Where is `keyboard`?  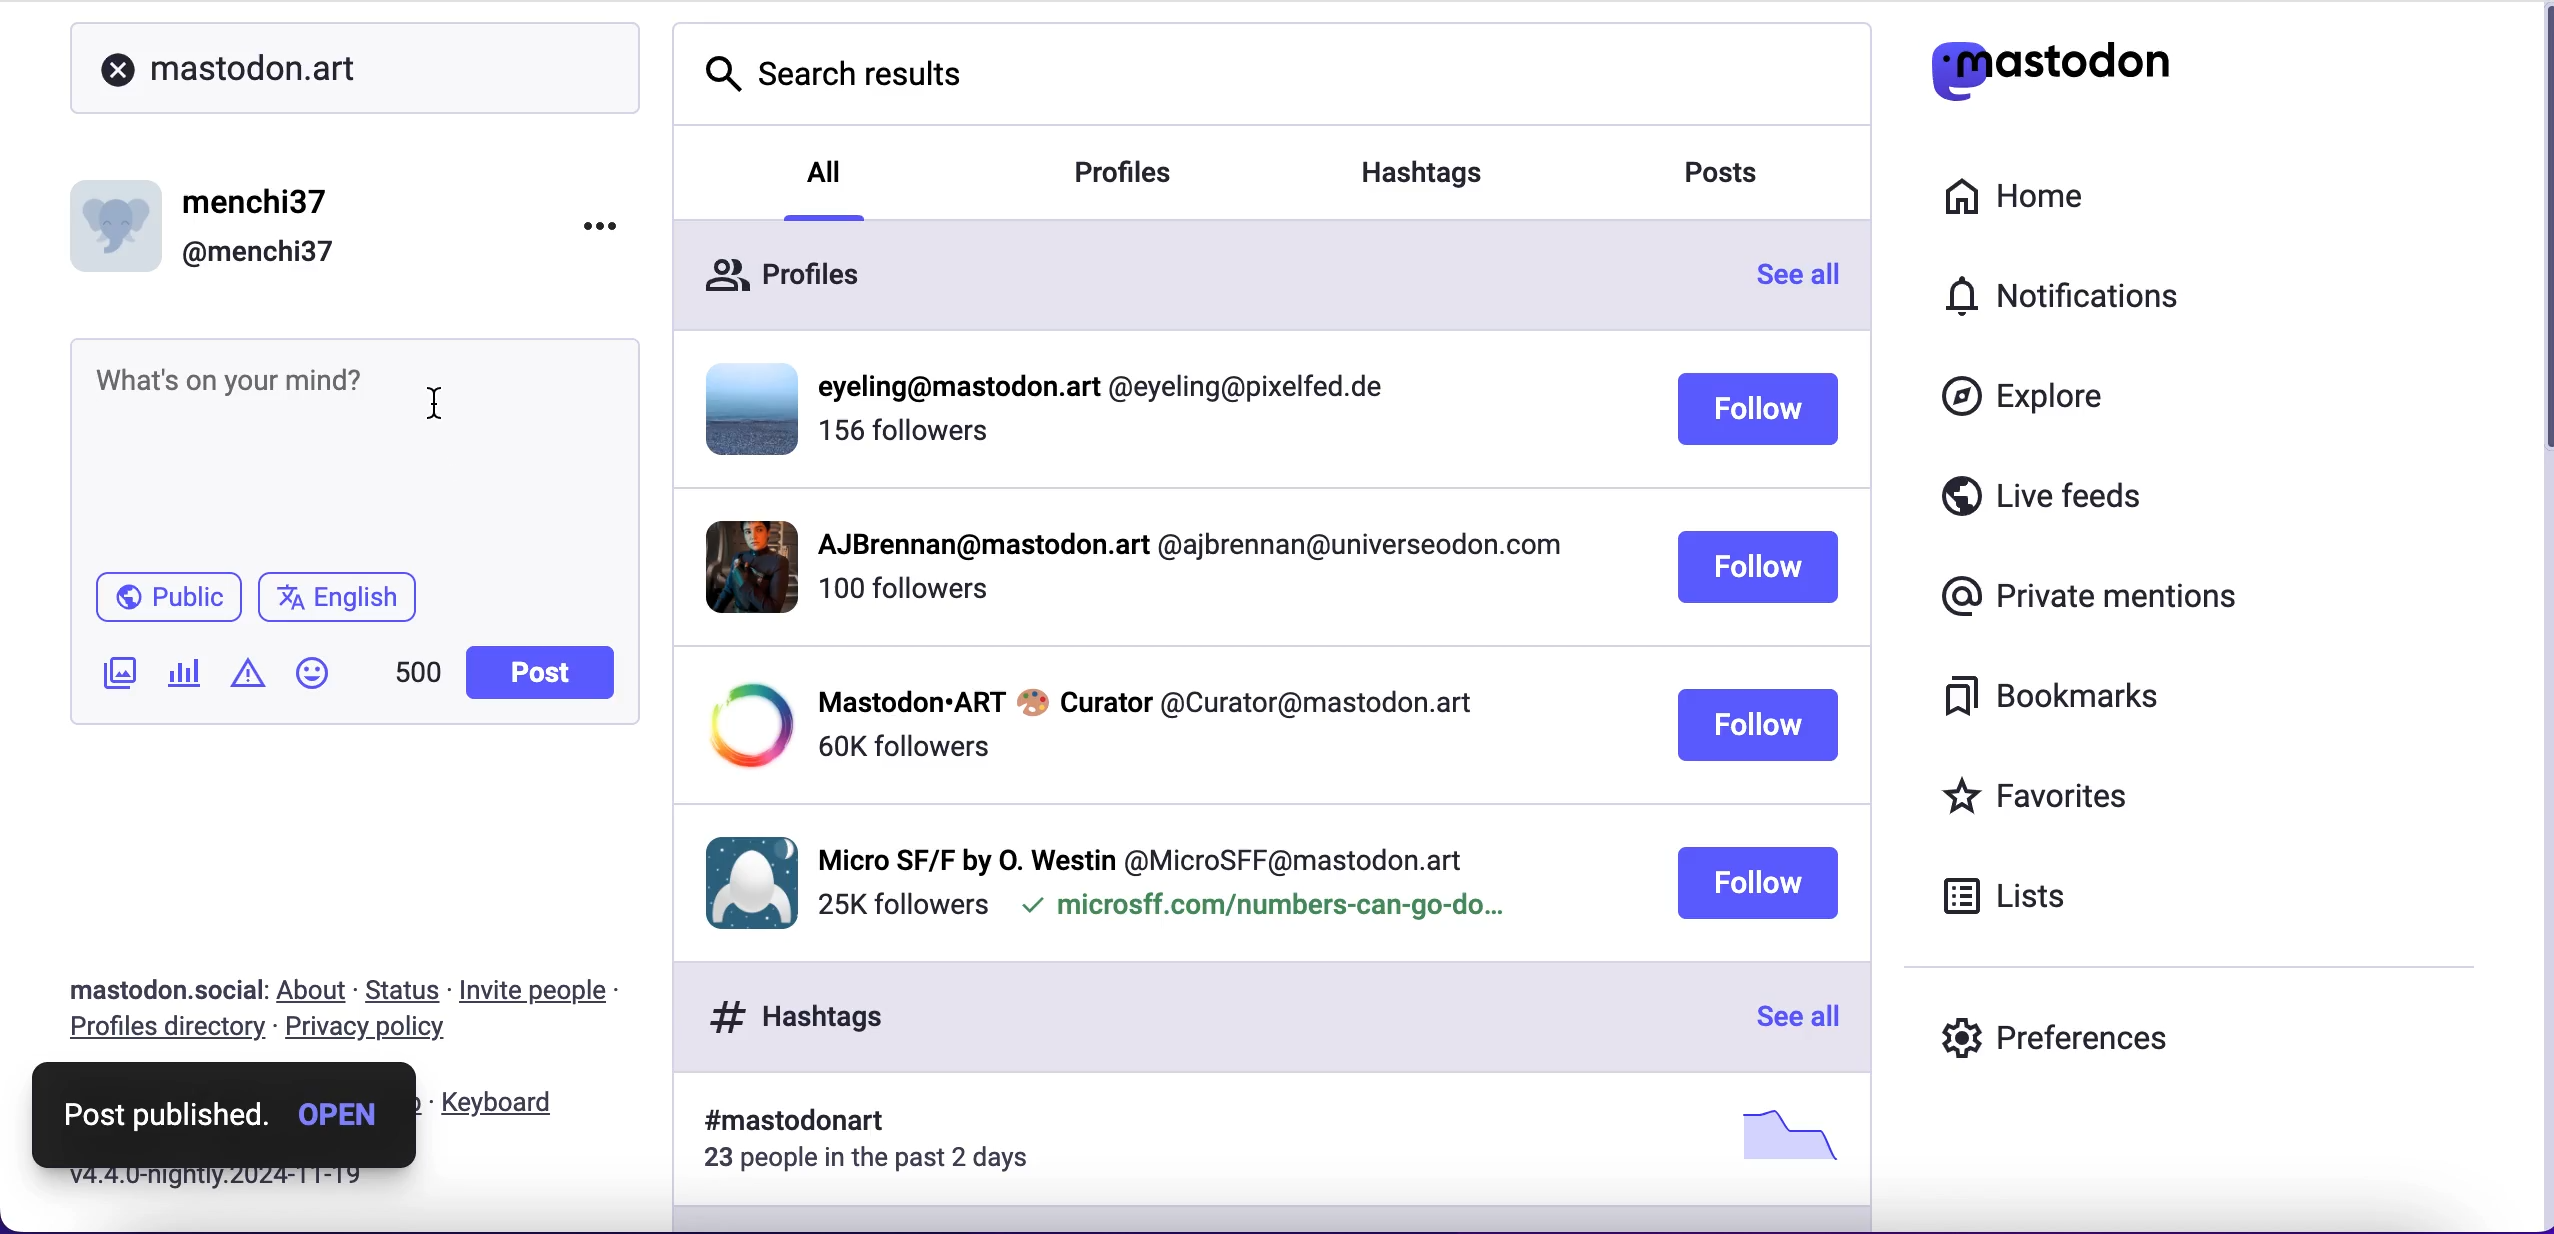
keyboard is located at coordinates (502, 1103).